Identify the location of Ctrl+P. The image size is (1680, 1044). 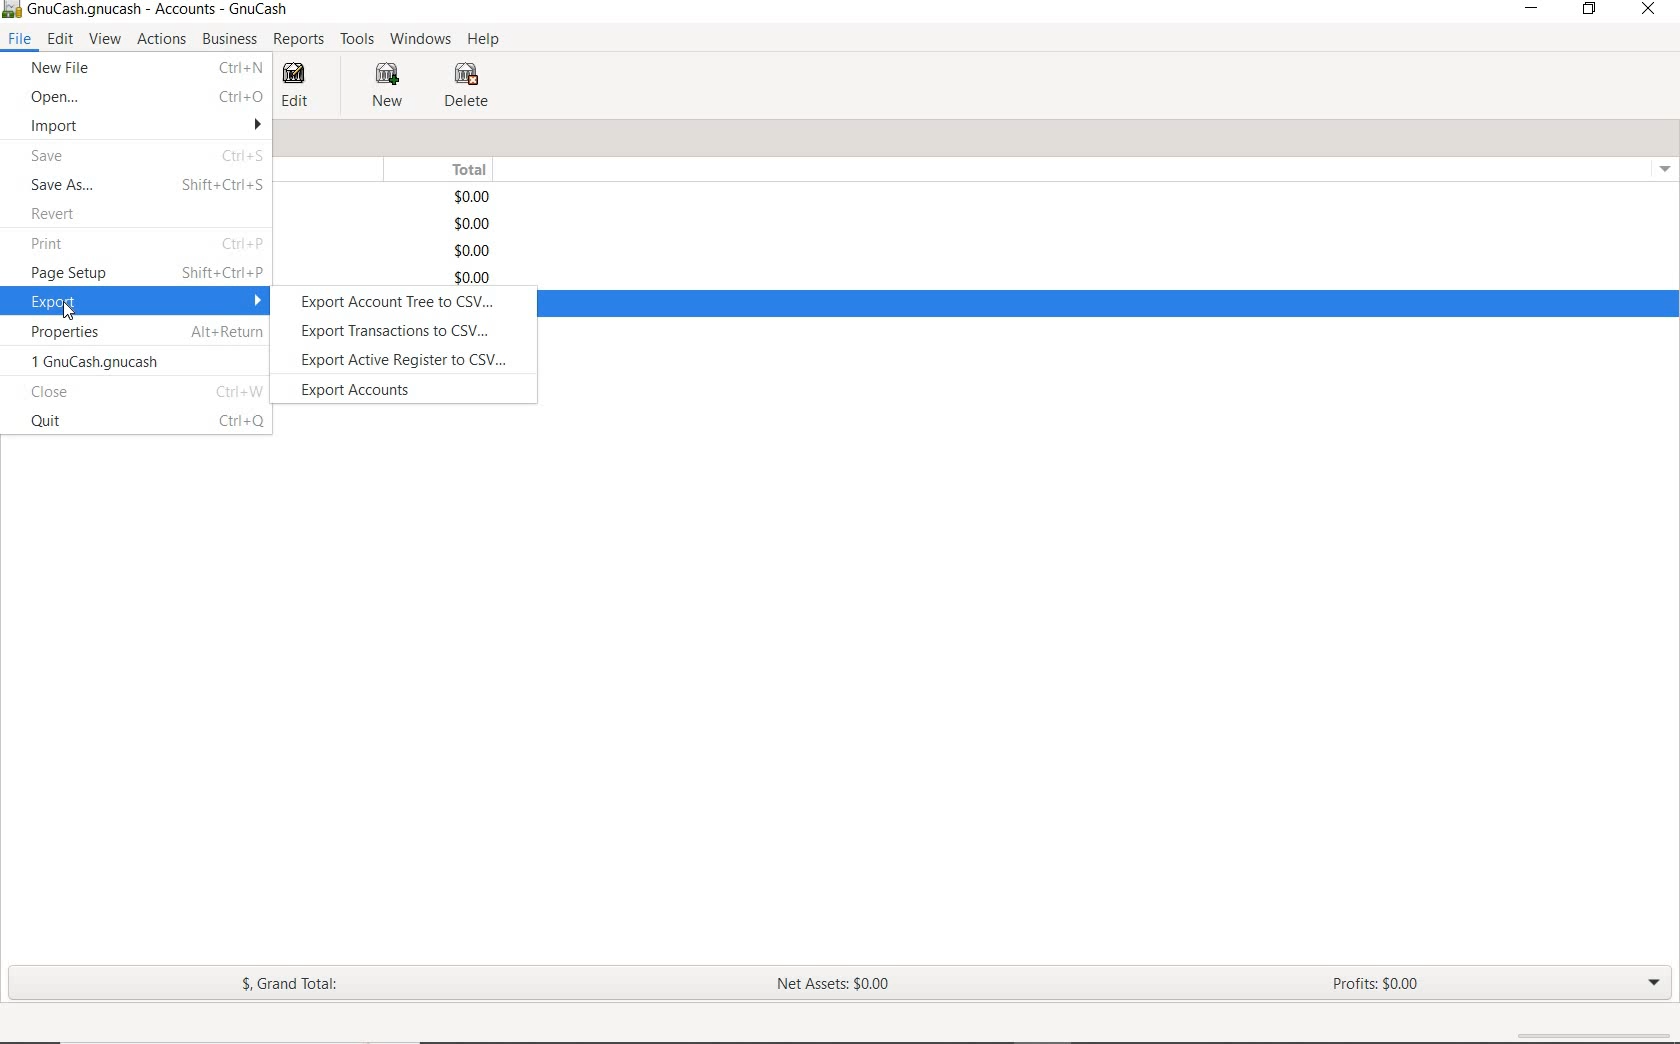
(244, 245).